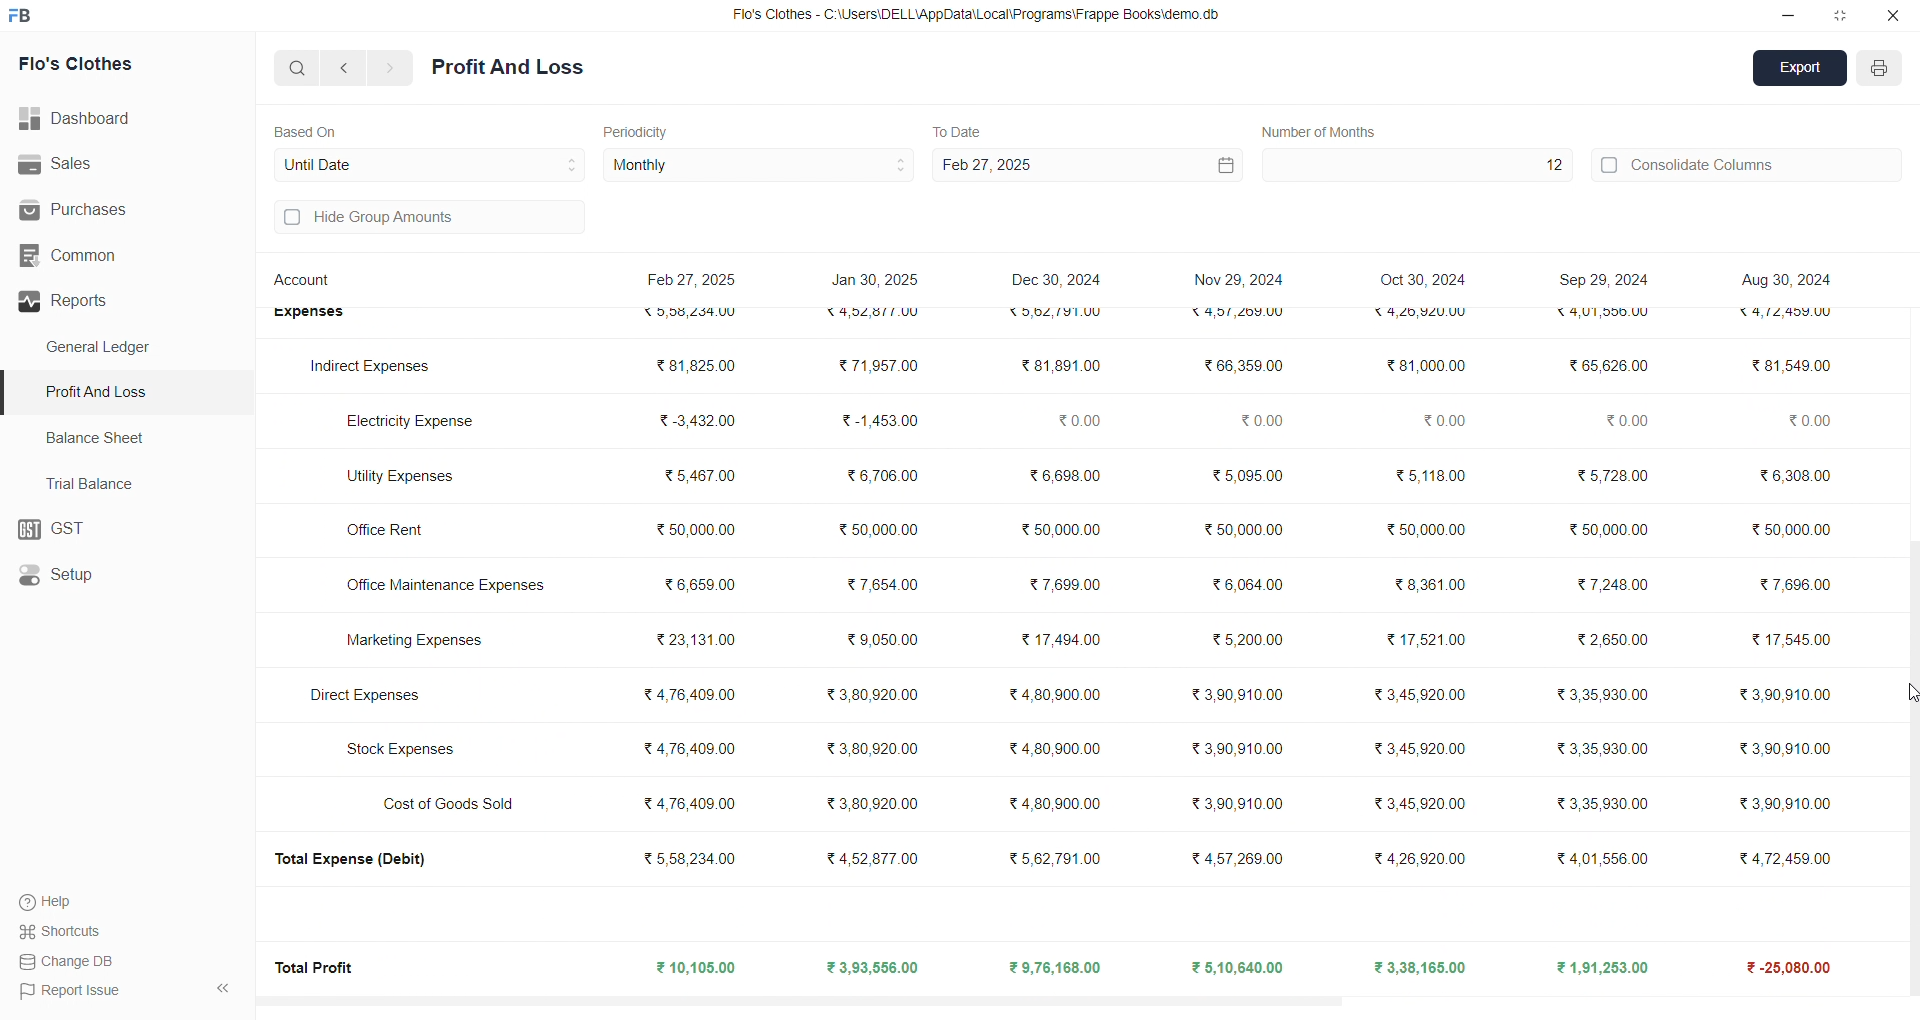 This screenshot has height=1020, width=1920. What do you see at coordinates (877, 283) in the screenshot?
I see `Jan 30, 2025` at bounding box center [877, 283].